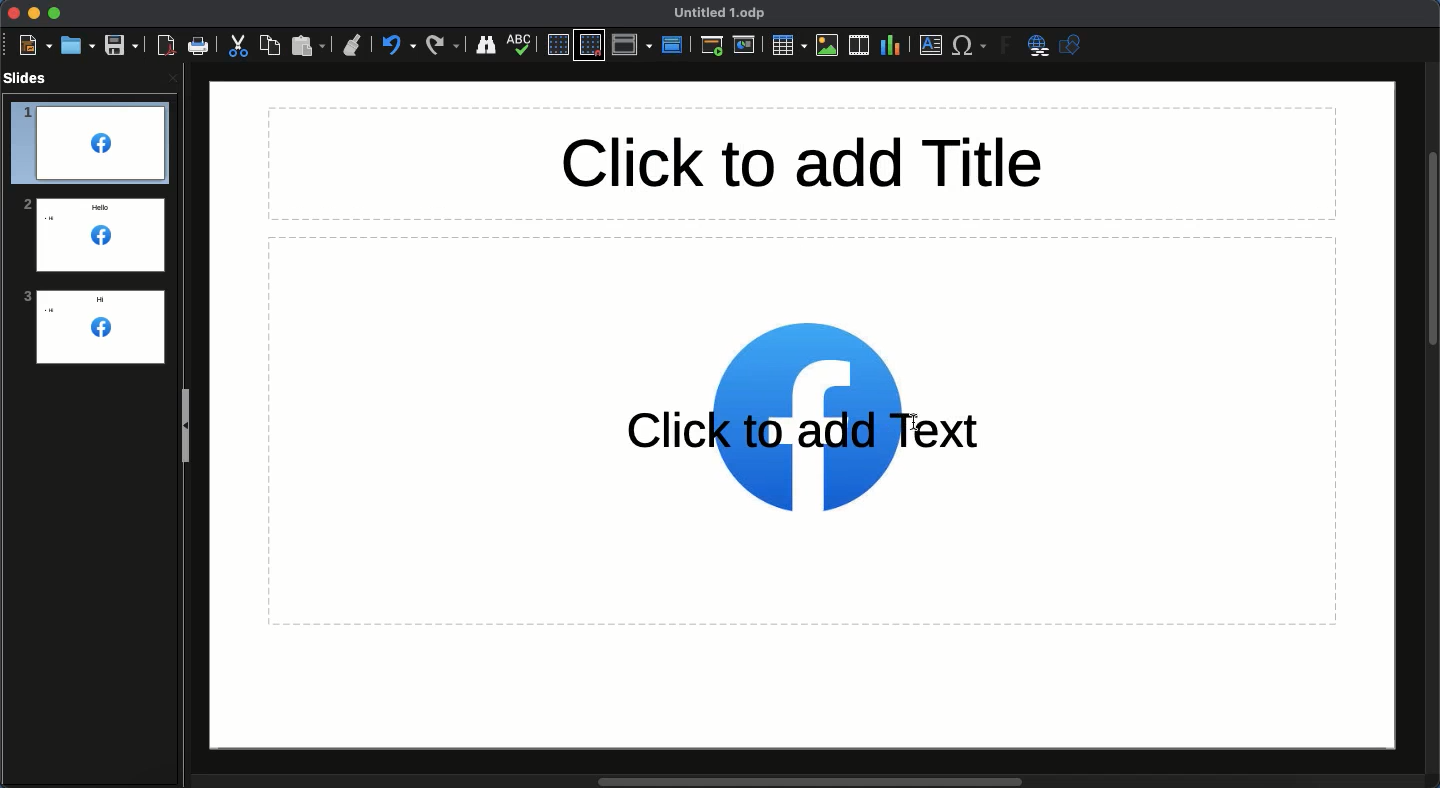 This screenshot has width=1440, height=788. Describe the element at coordinates (789, 46) in the screenshot. I see `Table` at that location.